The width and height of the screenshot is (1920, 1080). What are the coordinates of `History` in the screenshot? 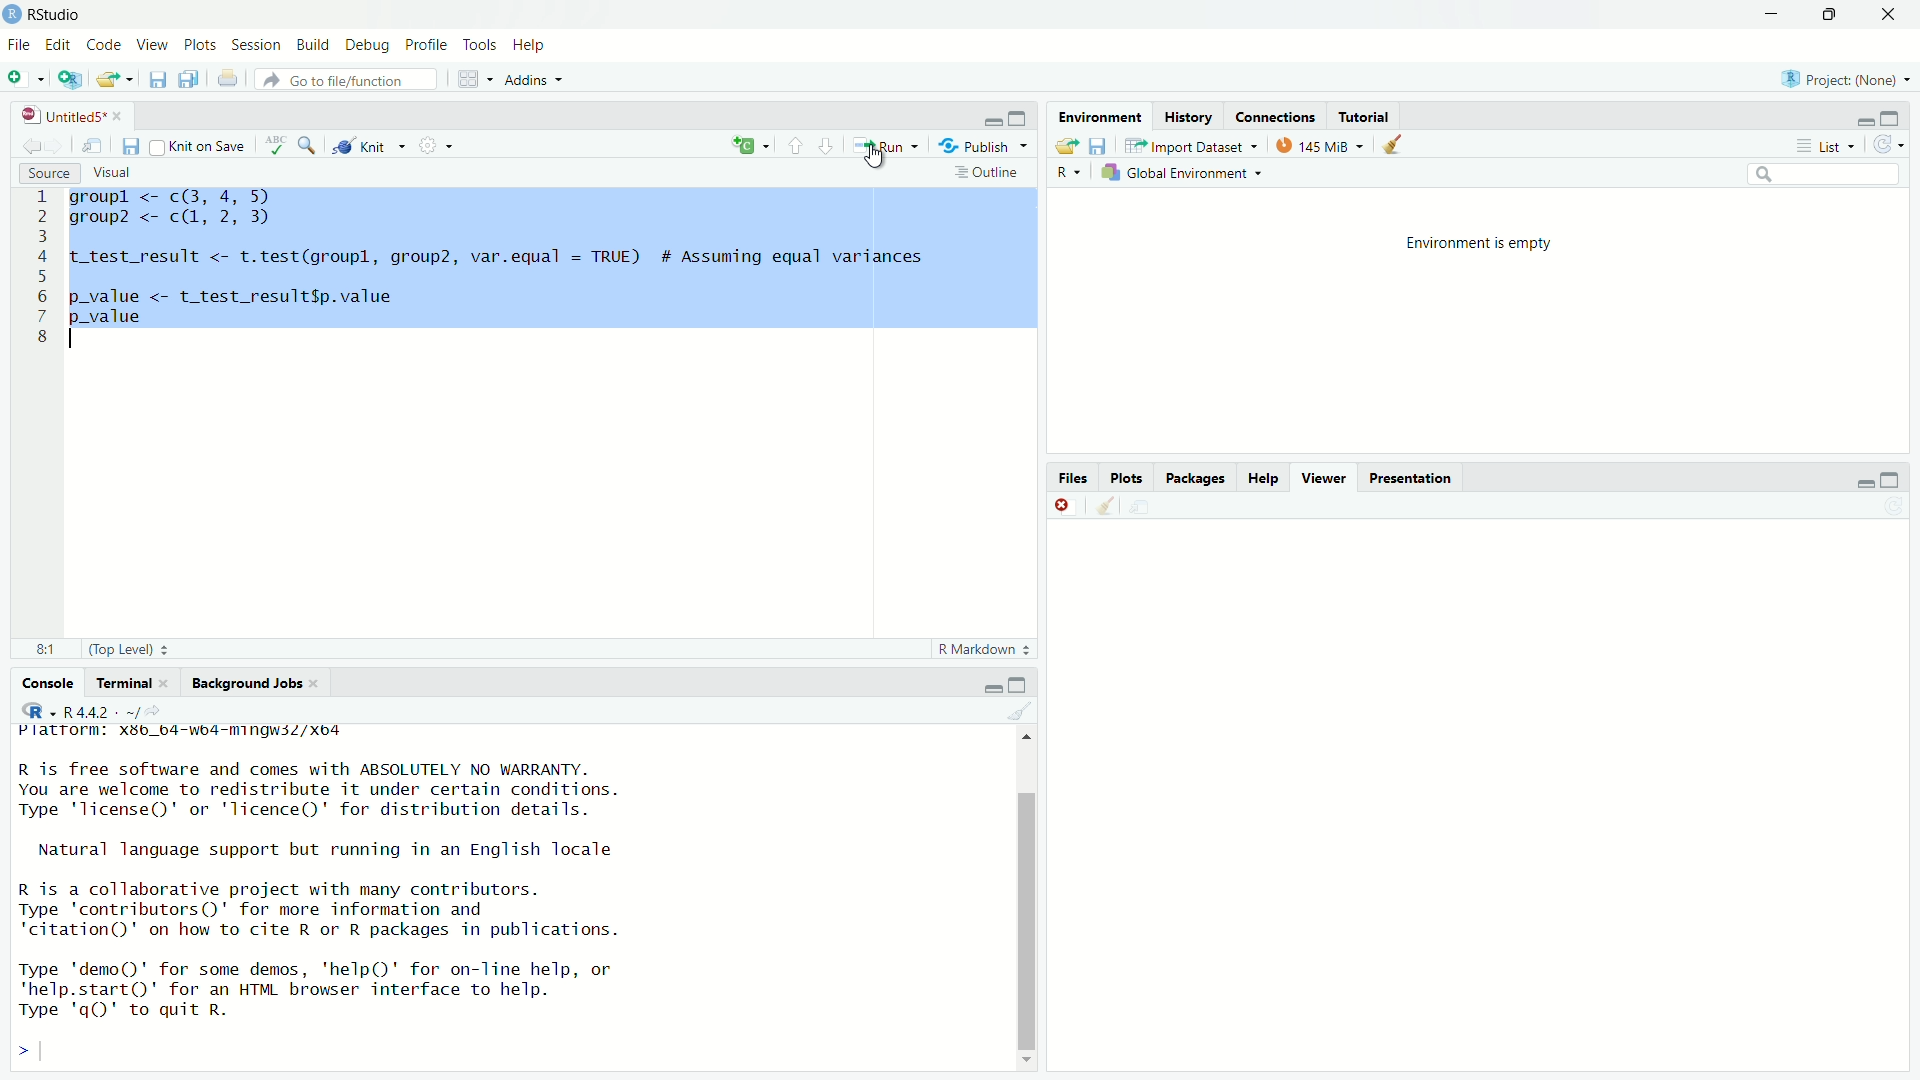 It's located at (1187, 115).